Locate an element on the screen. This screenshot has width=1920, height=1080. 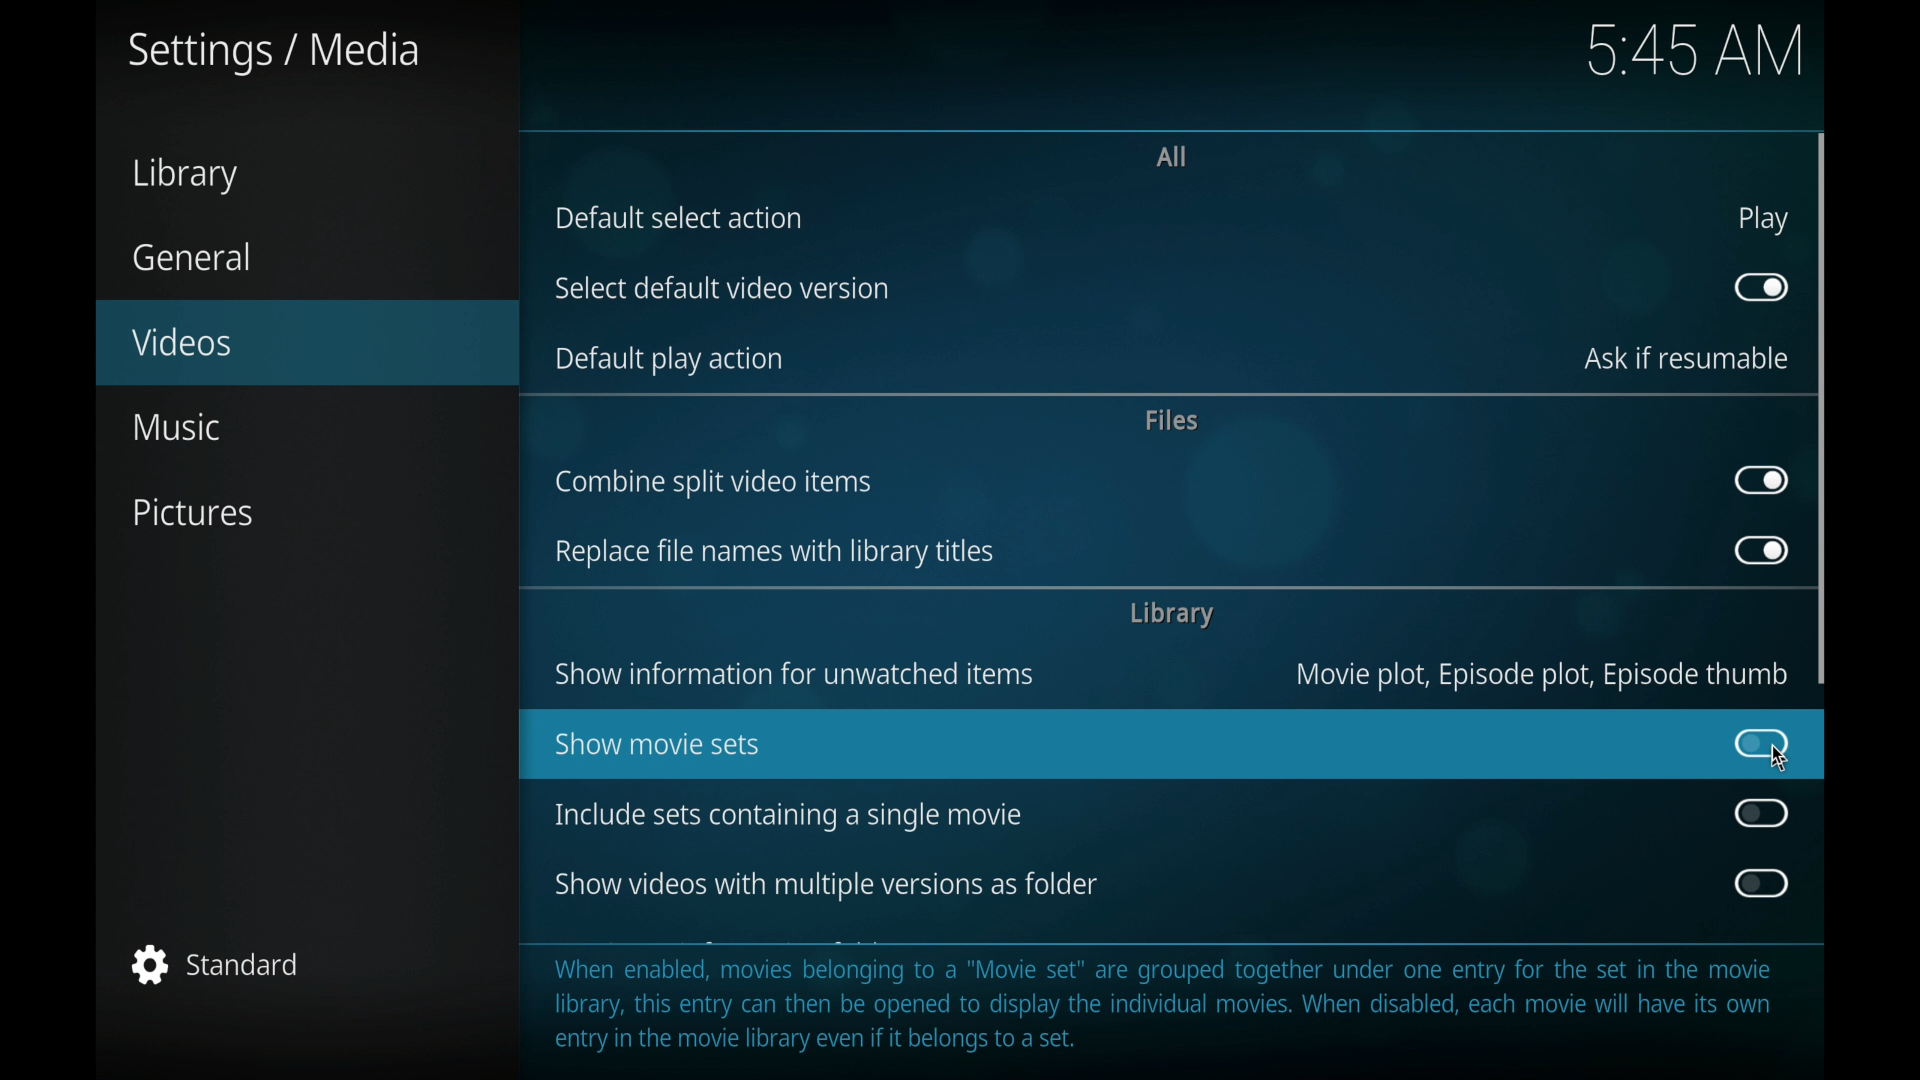
default play action is located at coordinates (667, 360).